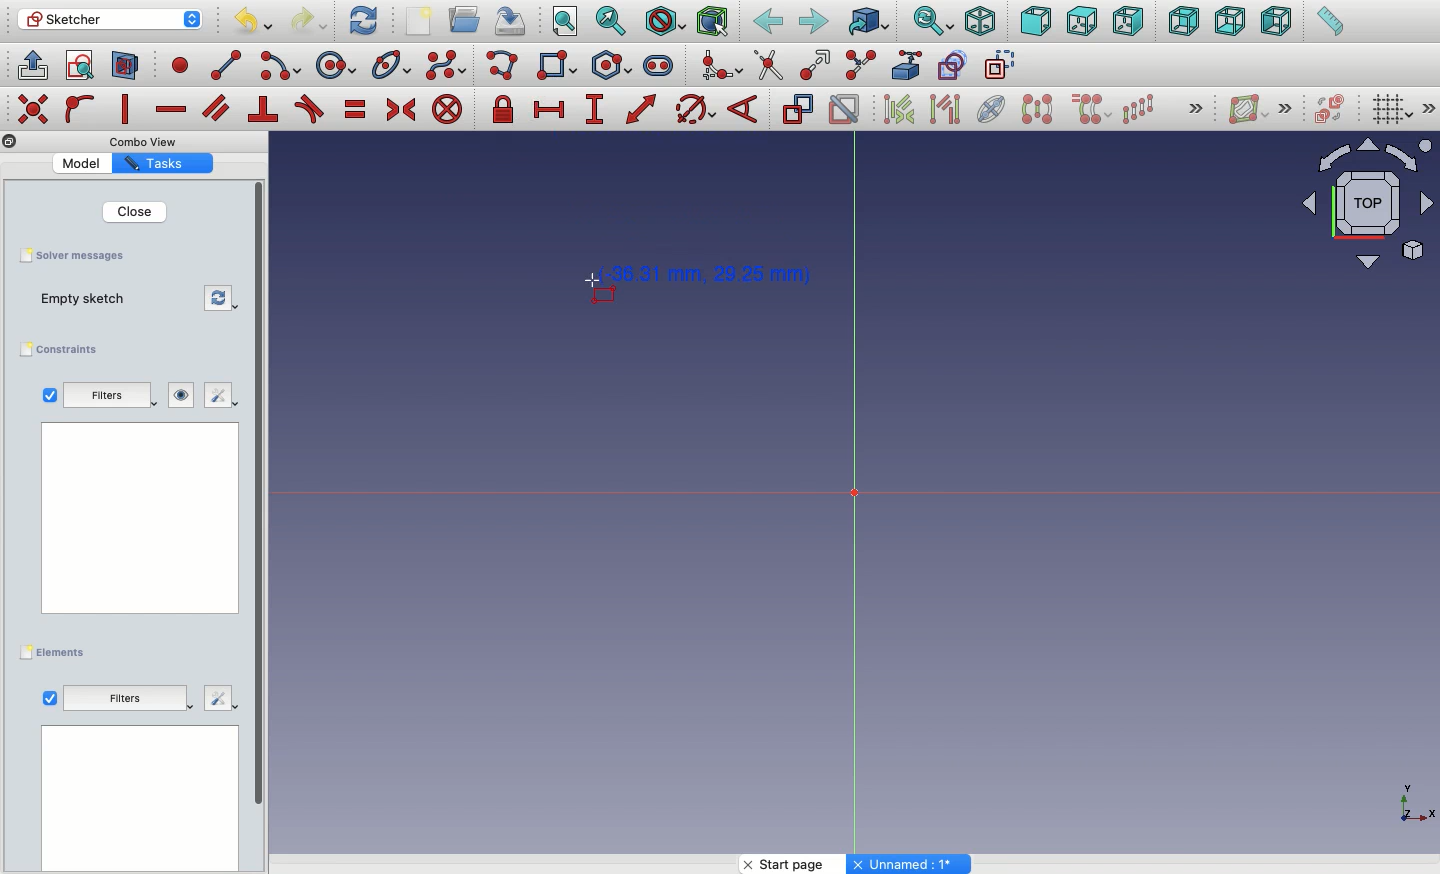 This screenshot has width=1440, height=874. What do you see at coordinates (363, 19) in the screenshot?
I see `Refresh` at bounding box center [363, 19].